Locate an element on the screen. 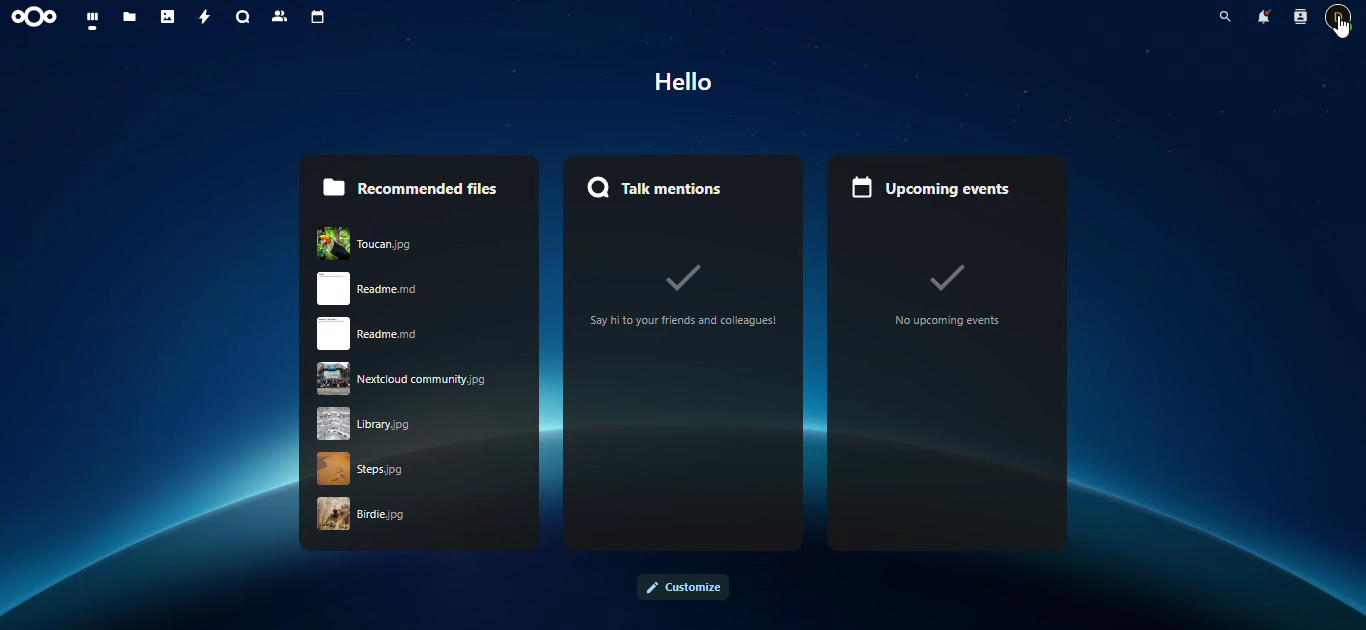 Image resolution: width=1366 pixels, height=630 pixels. dashboard is located at coordinates (95, 22).